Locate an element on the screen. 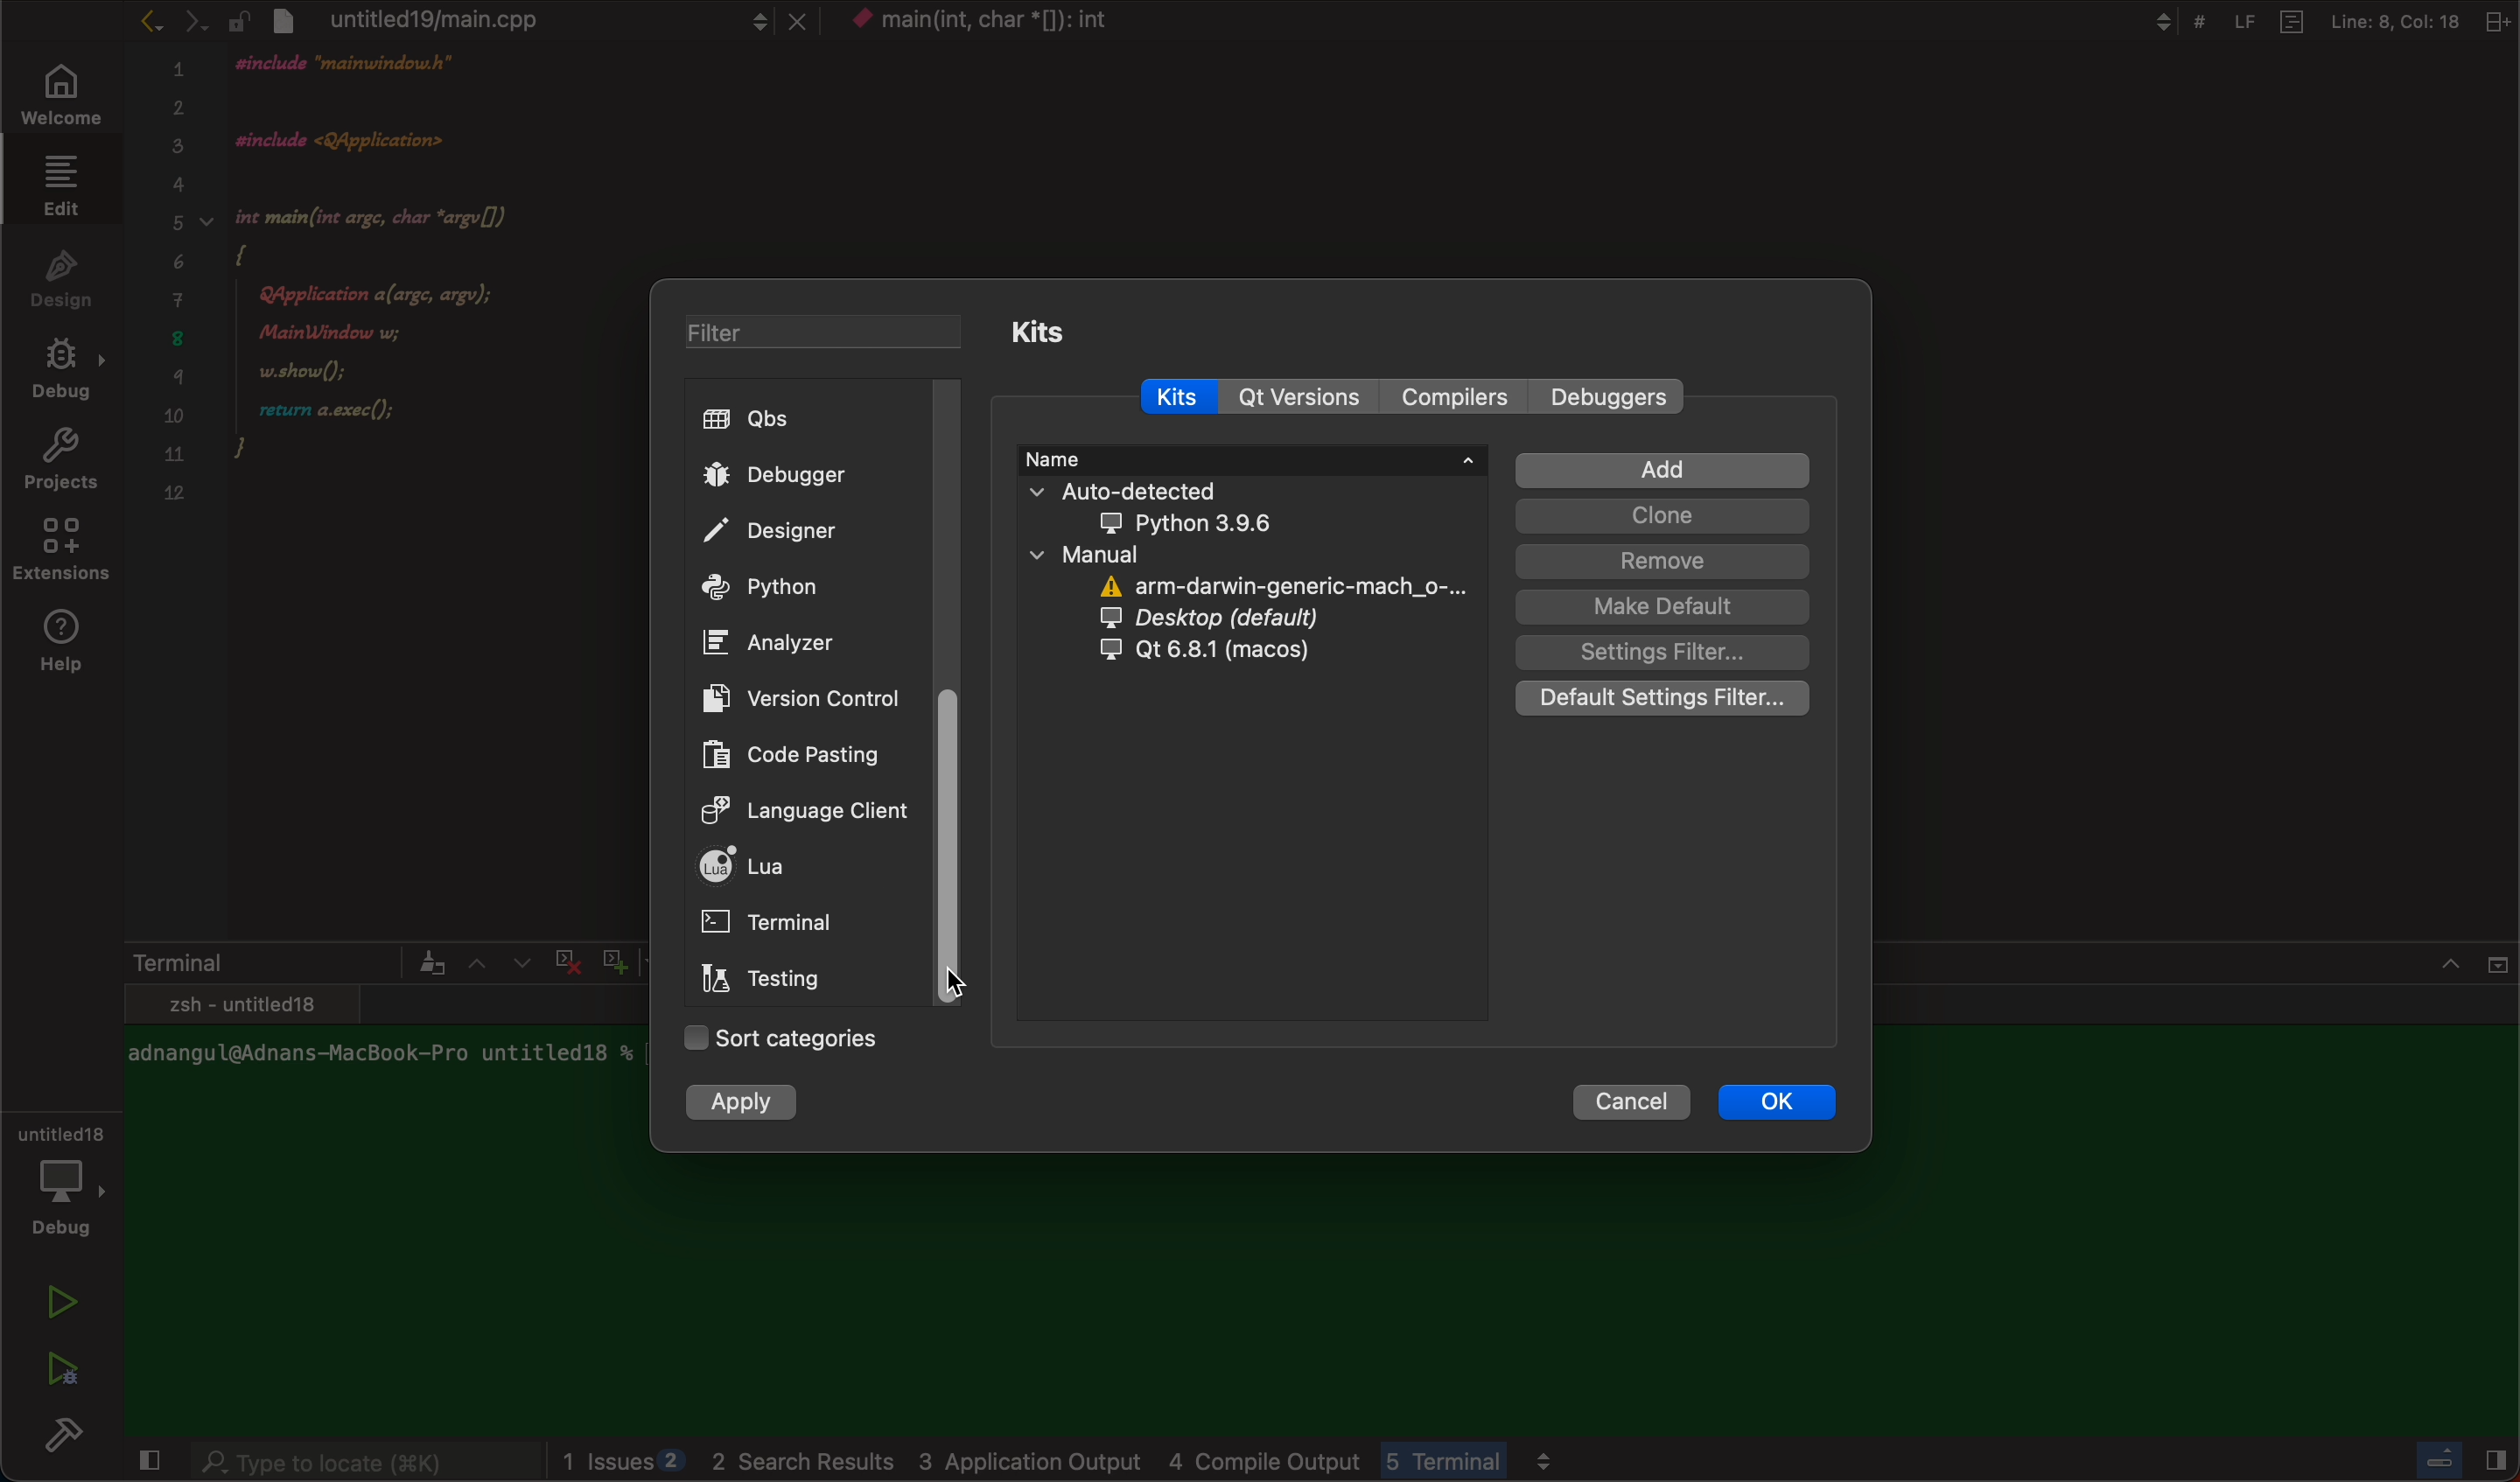 The width and height of the screenshot is (2520, 1482). code pasting is located at coordinates (777, 753).